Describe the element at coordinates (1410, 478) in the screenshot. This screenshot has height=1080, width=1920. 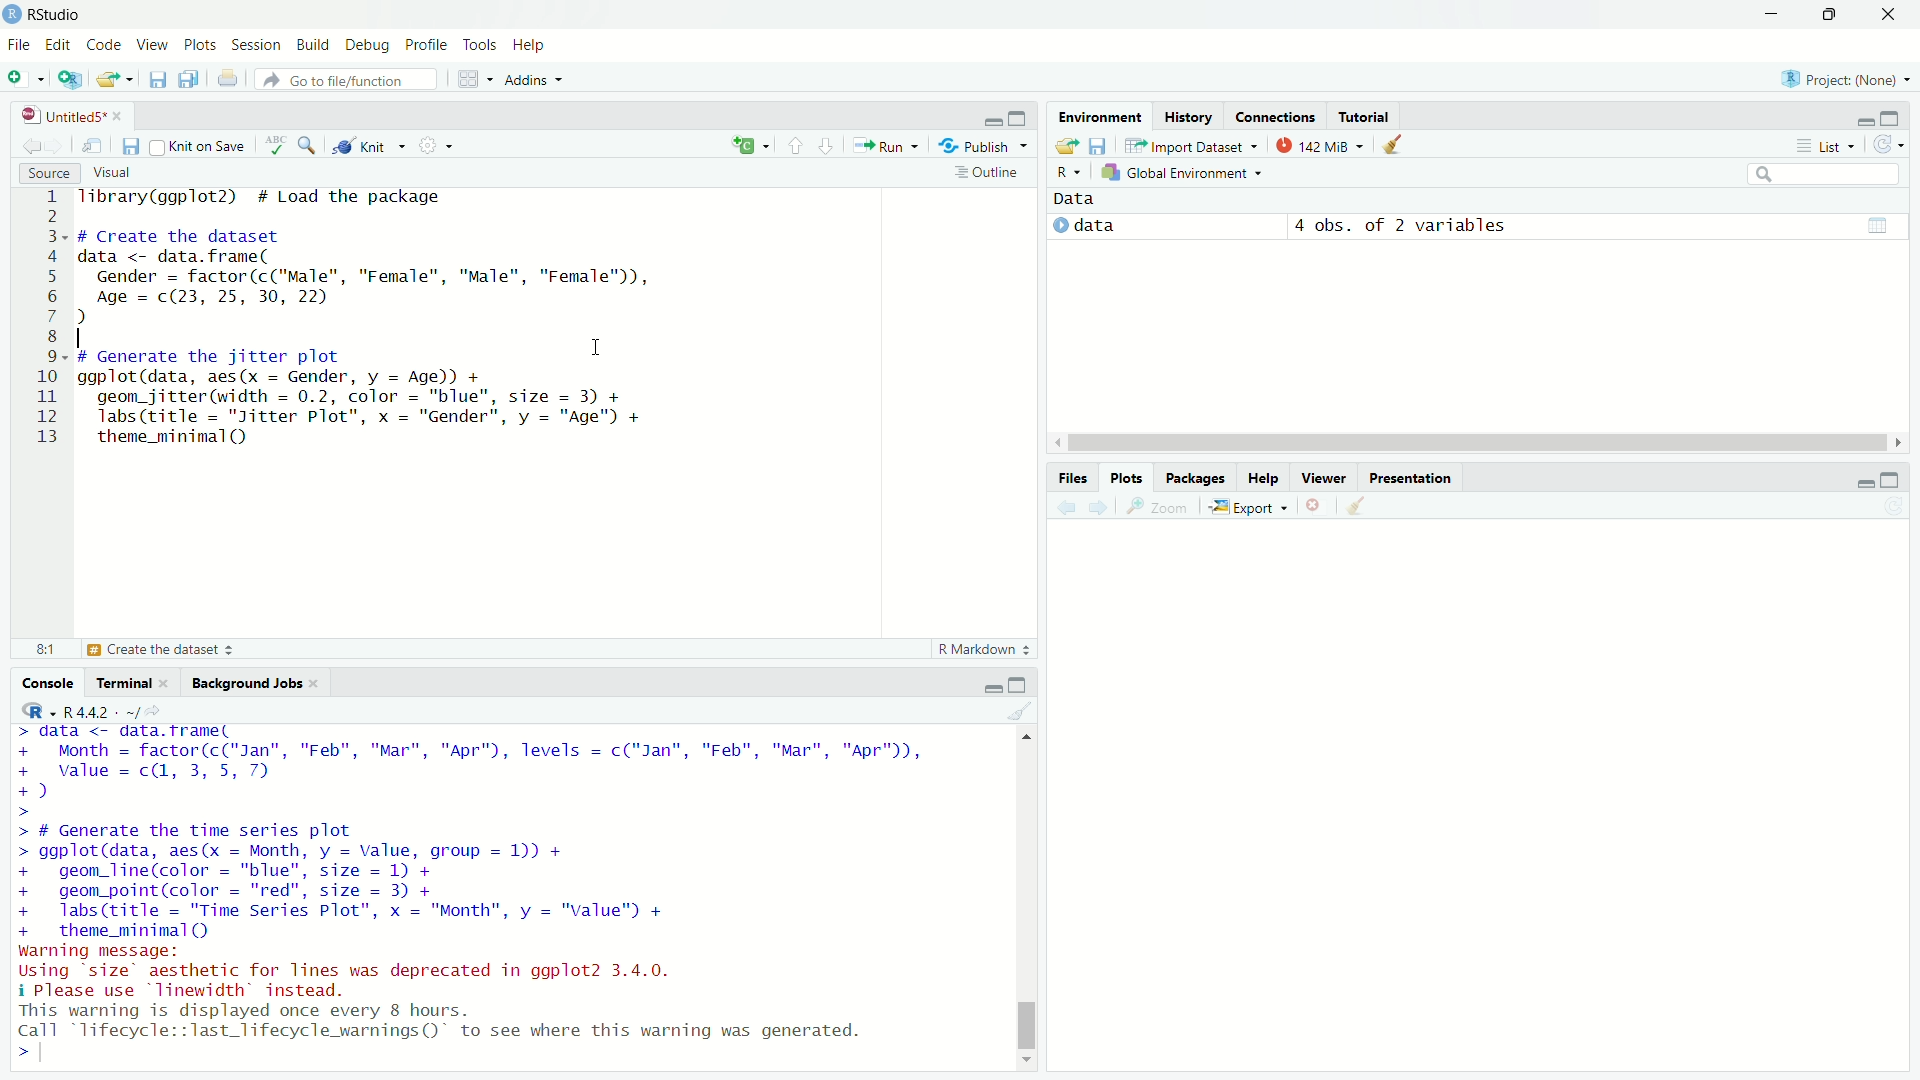
I see `presentation` at that location.